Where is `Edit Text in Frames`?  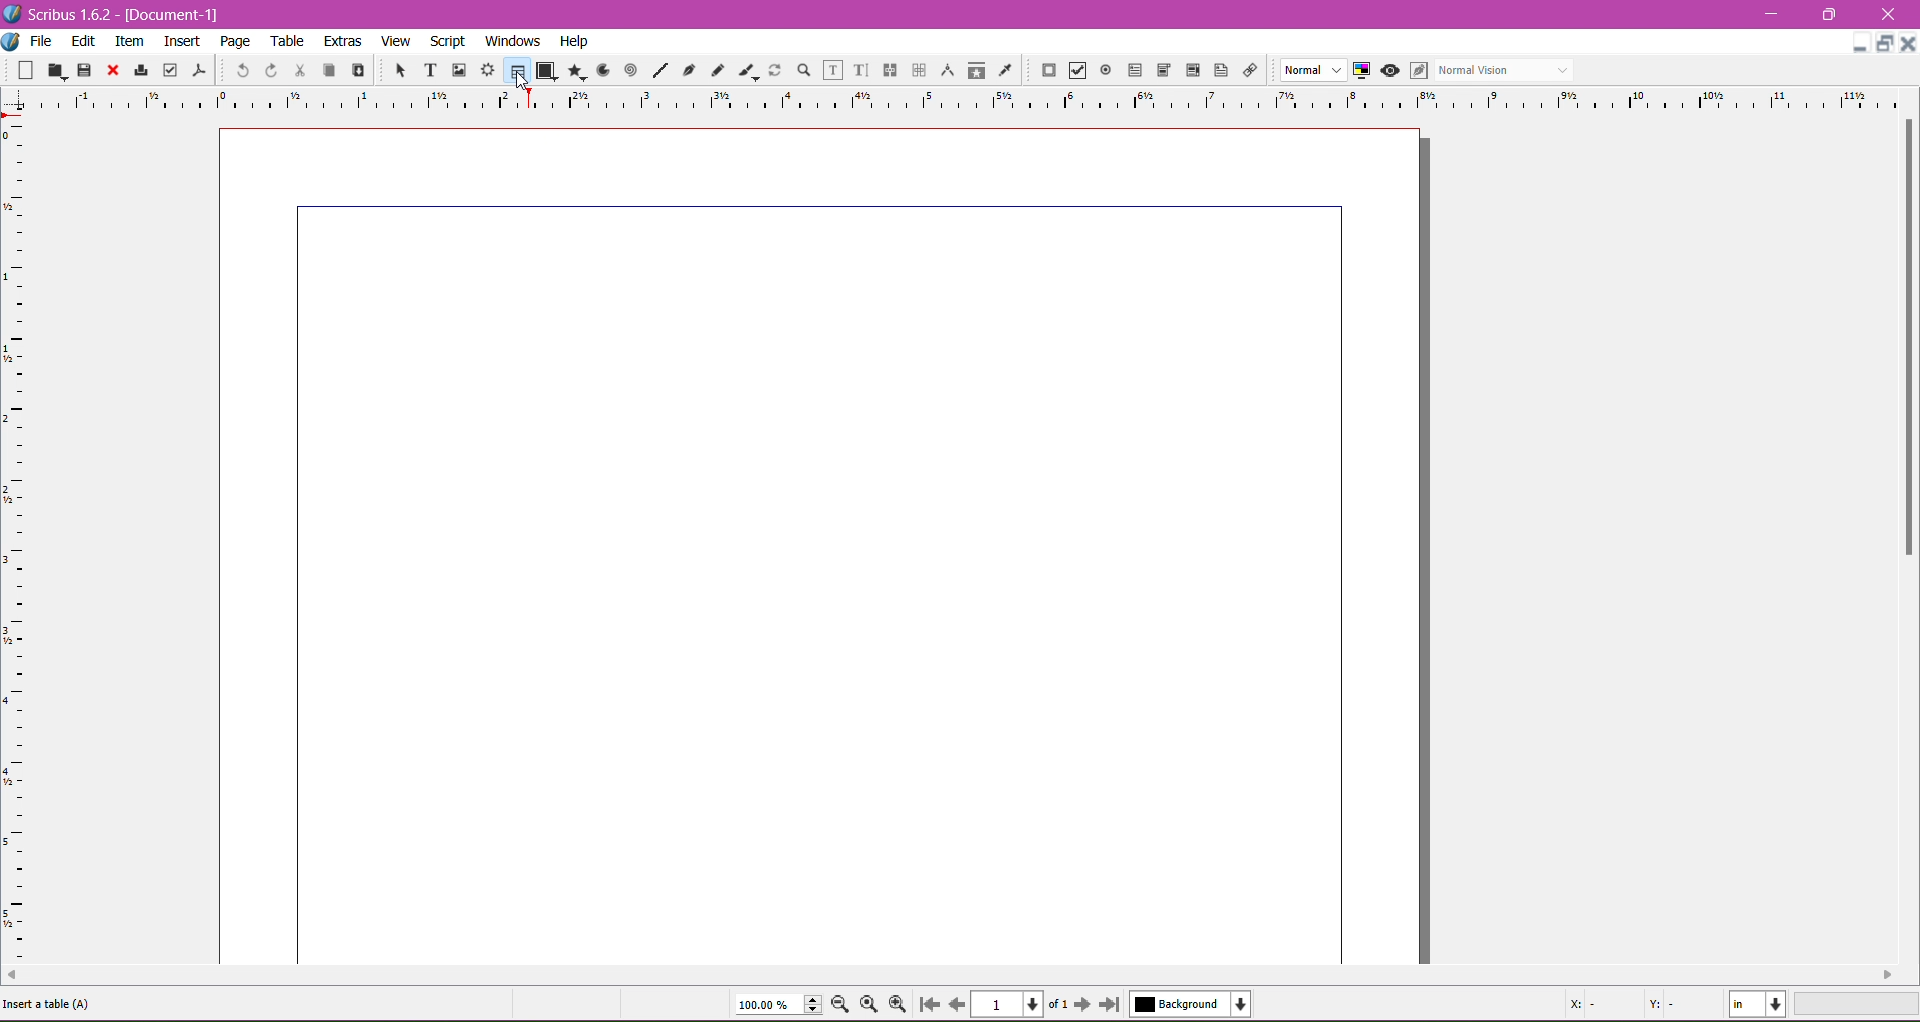 Edit Text in Frames is located at coordinates (833, 70).